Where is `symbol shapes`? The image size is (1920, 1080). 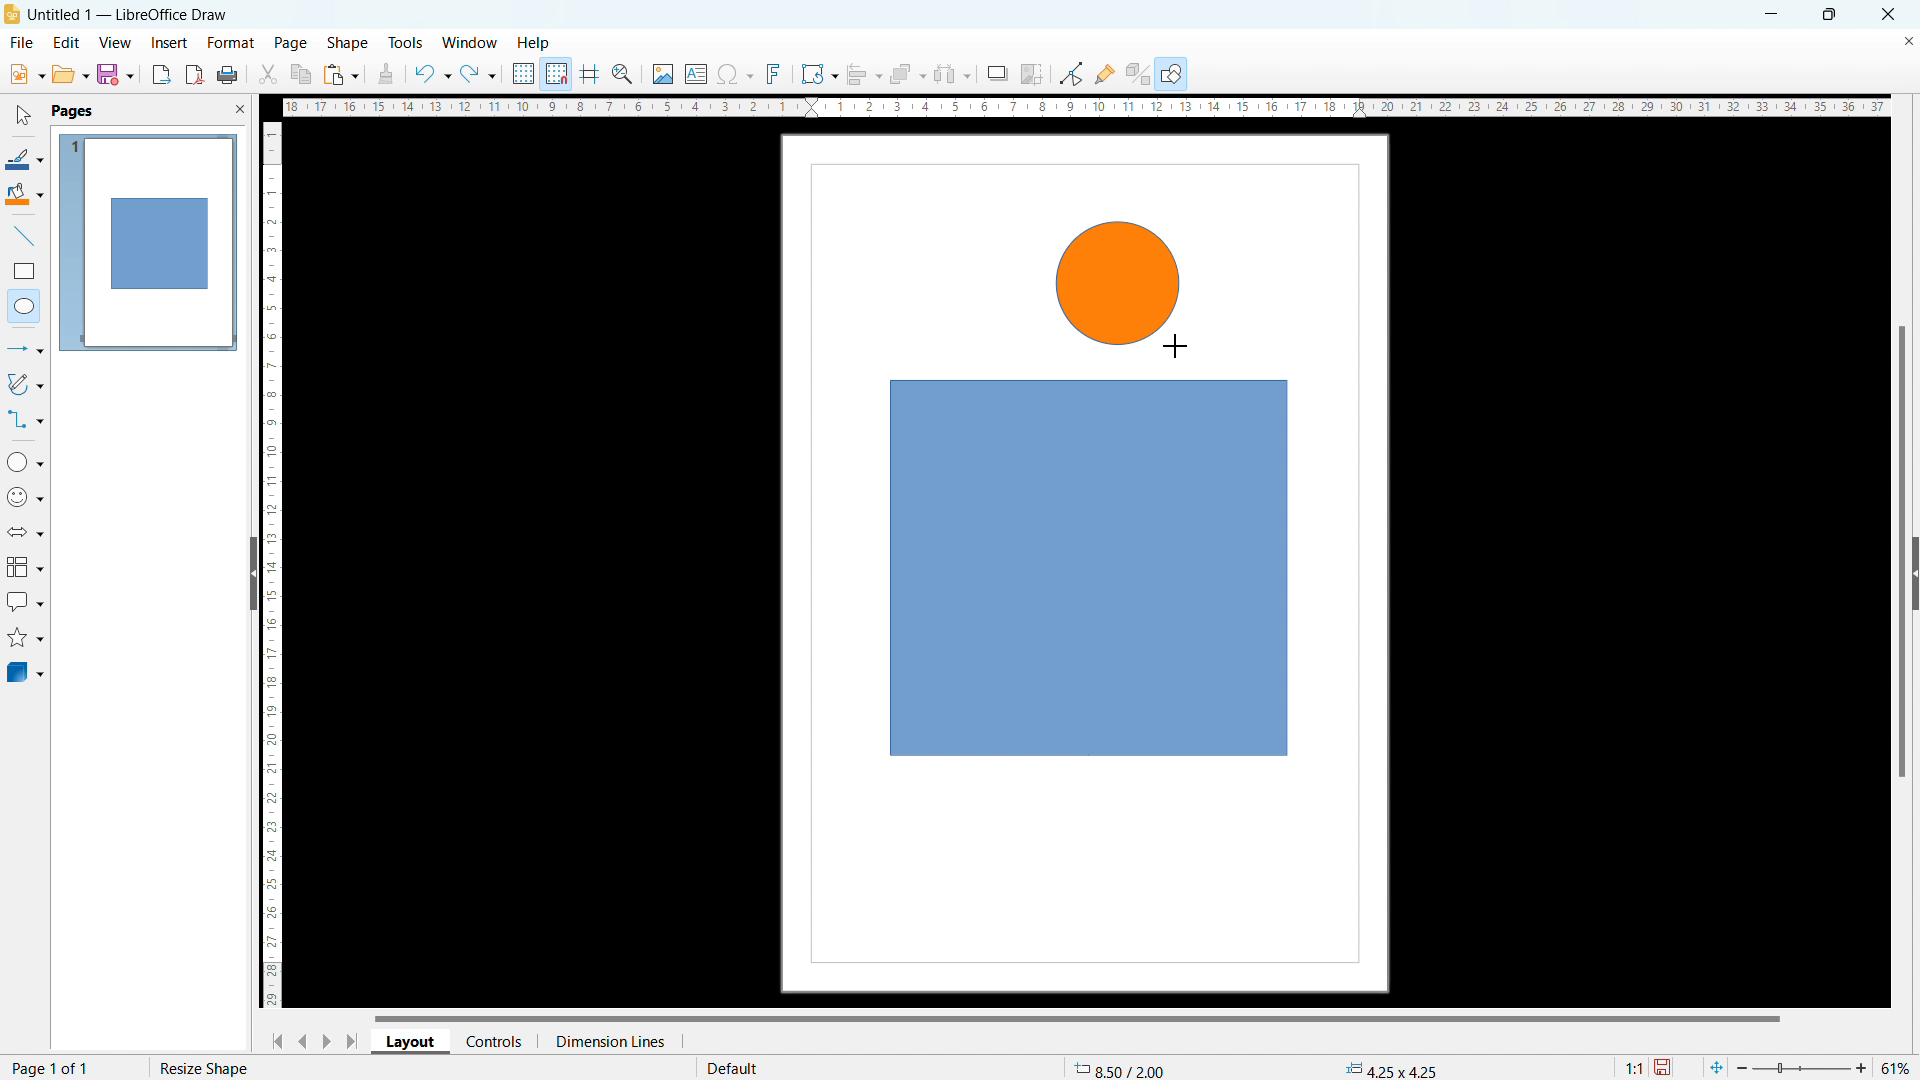 symbol shapes is located at coordinates (26, 497).